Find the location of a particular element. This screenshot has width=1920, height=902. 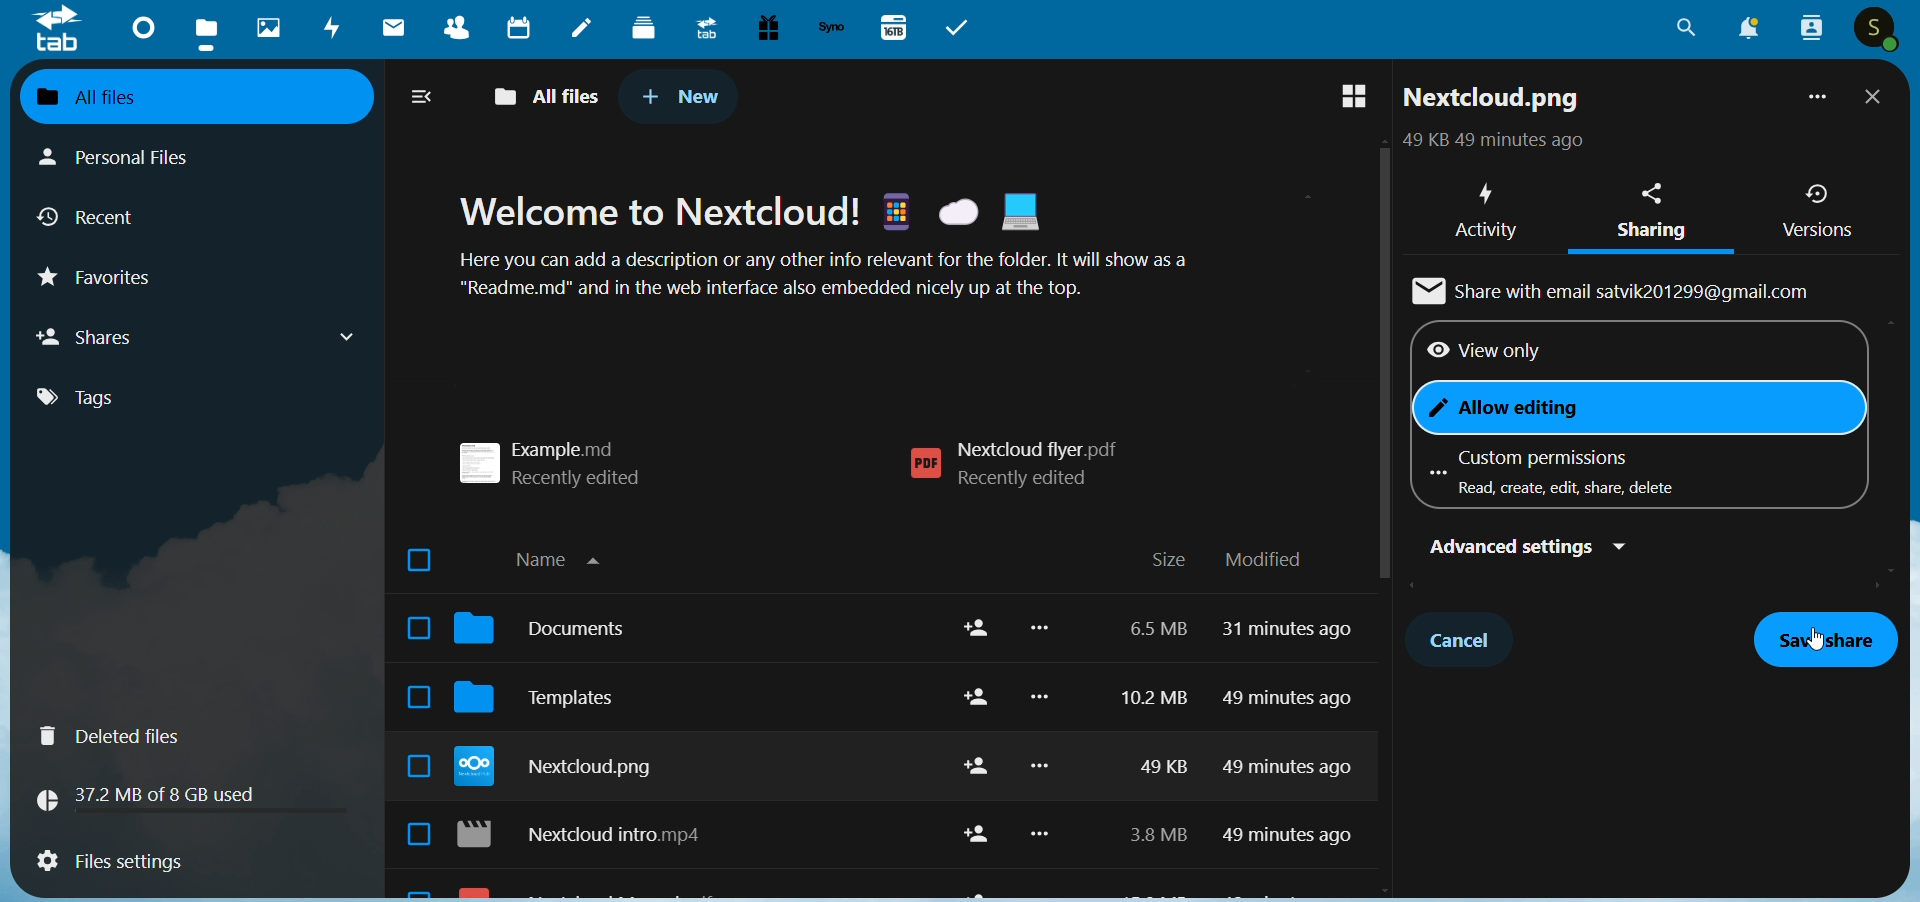

example is located at coordinates (564, 456).